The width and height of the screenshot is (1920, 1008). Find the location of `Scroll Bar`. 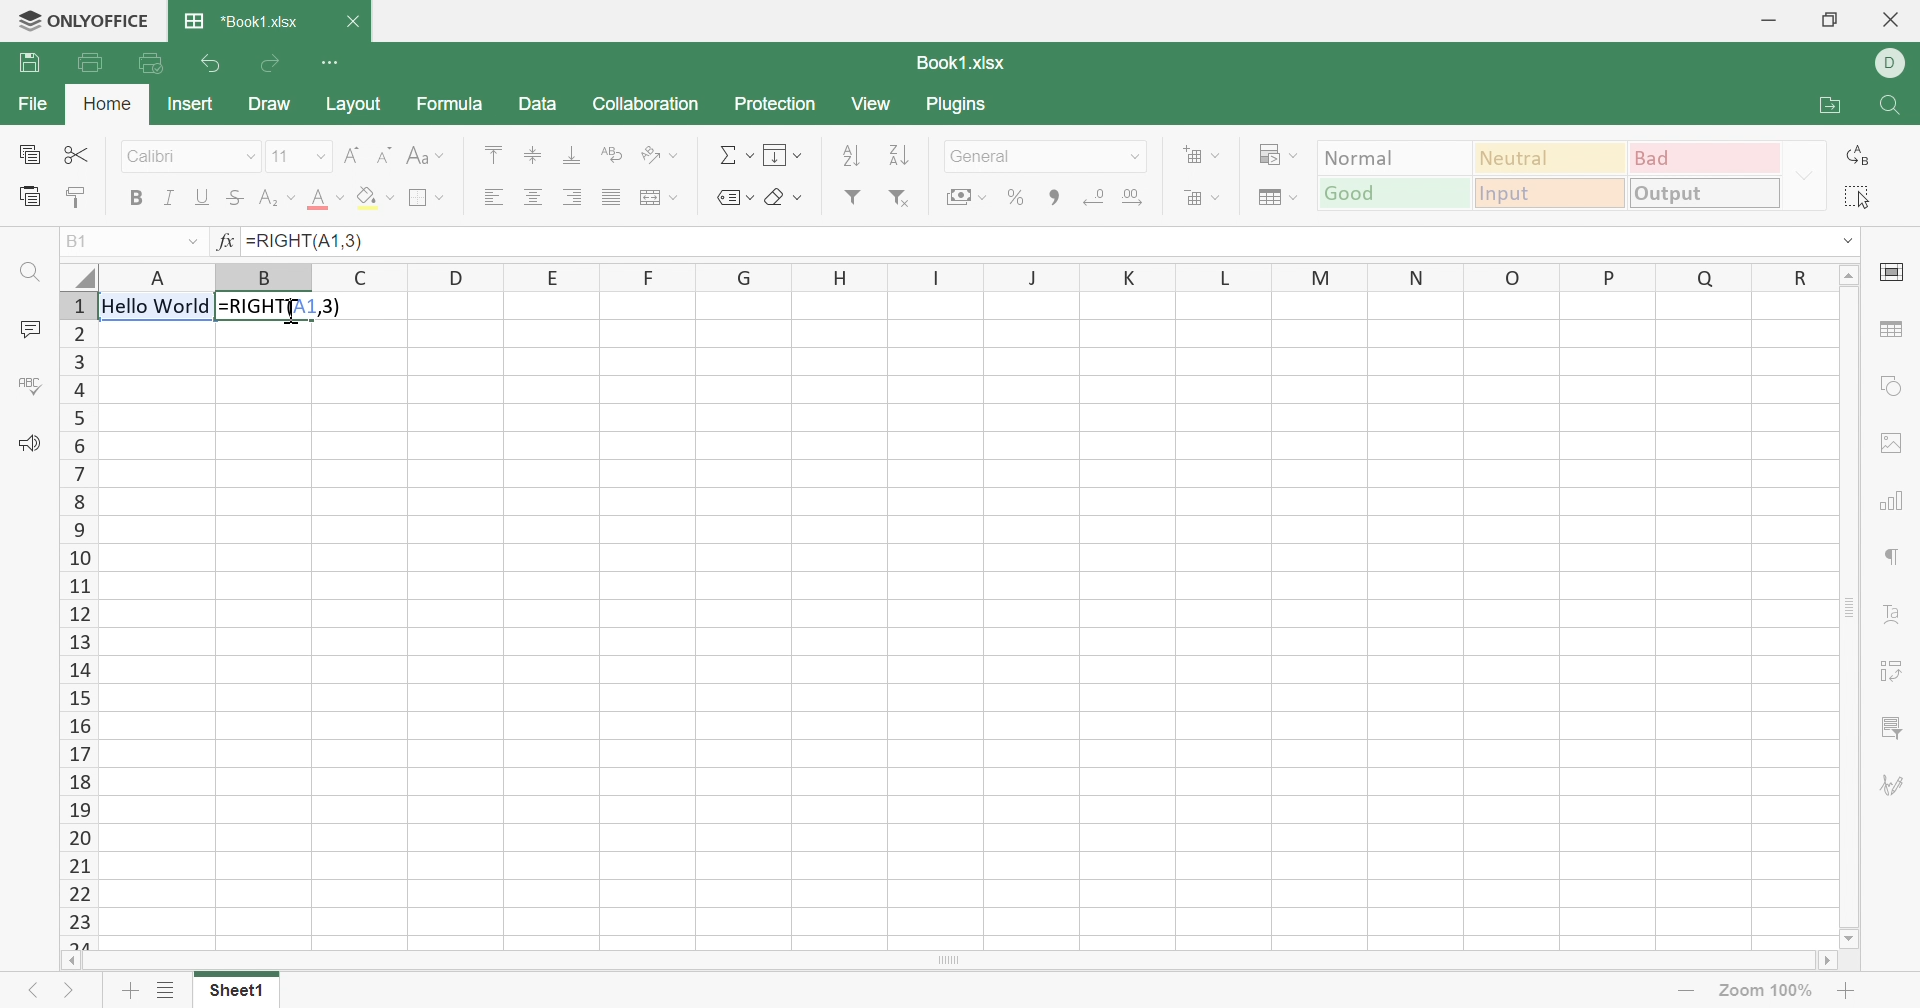

Scroll Bar is located at coordinates (945, 960).